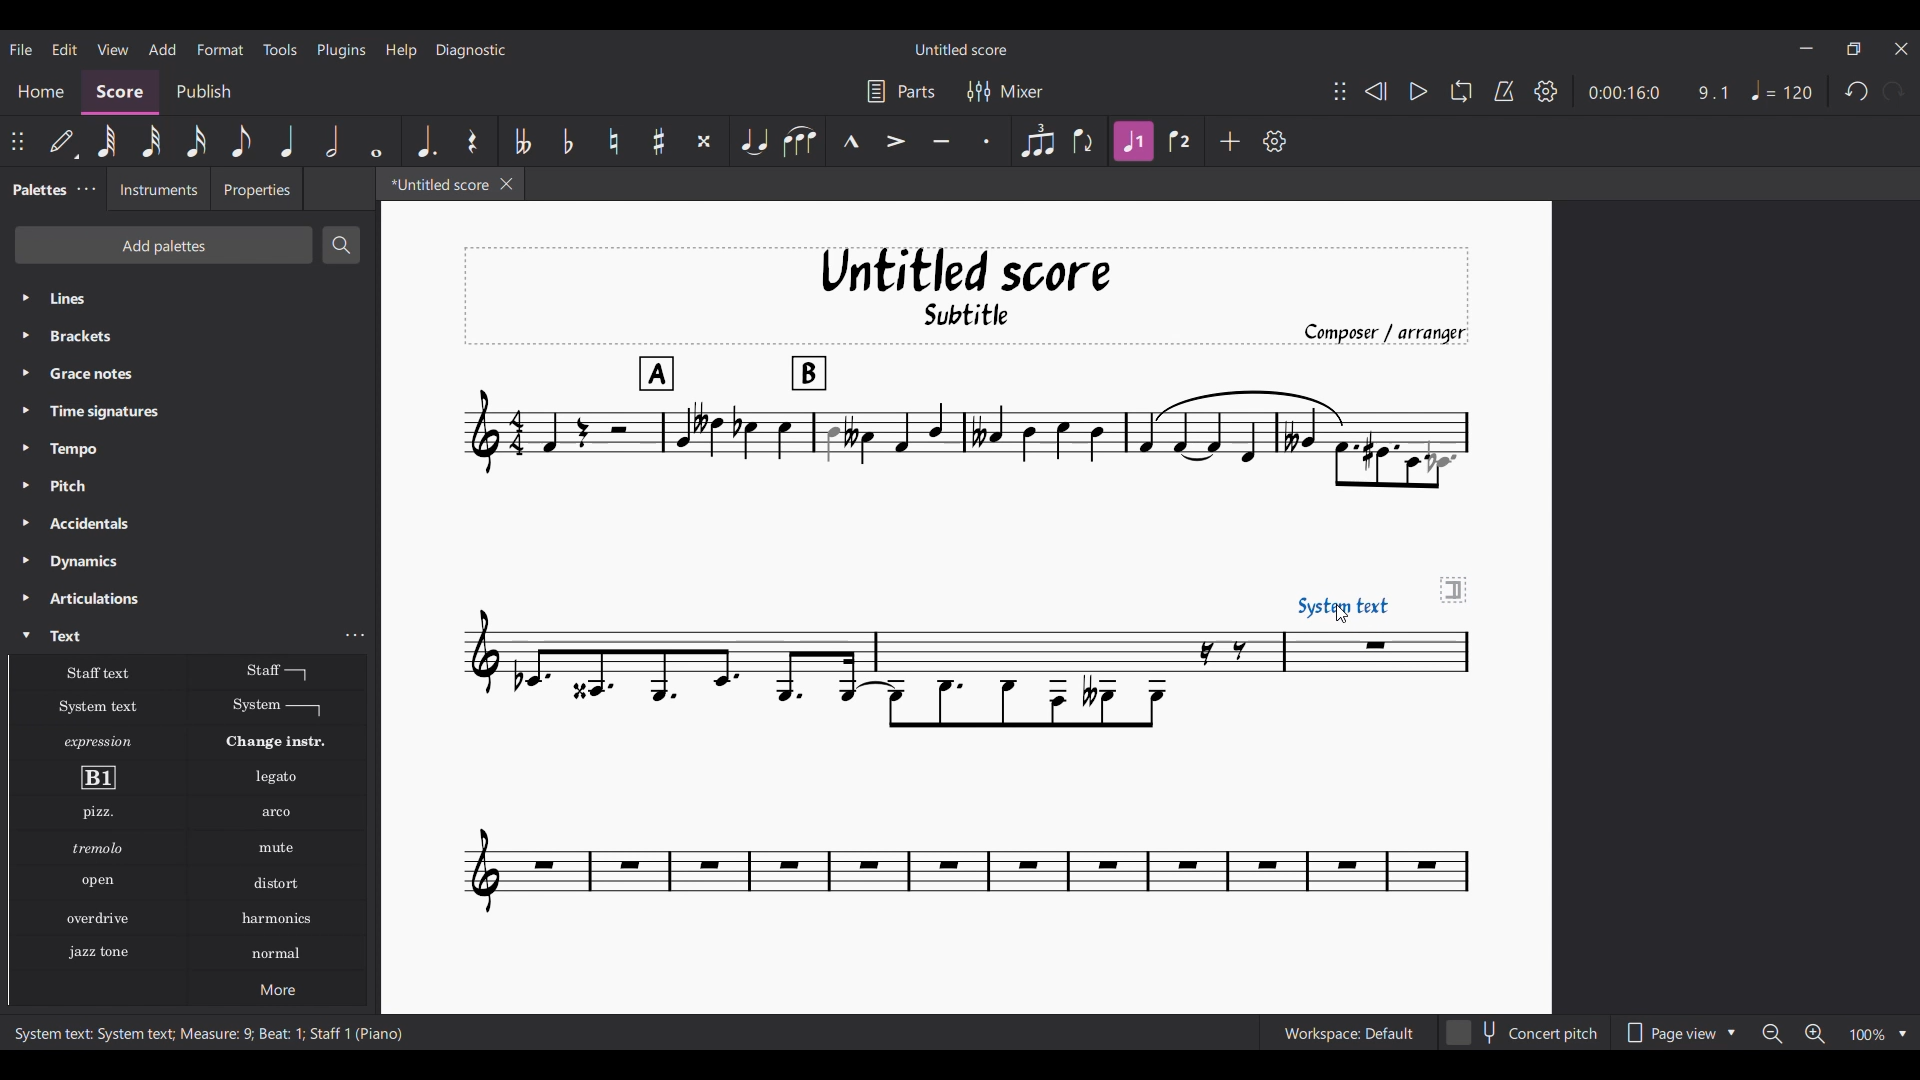 This screenshot has width=1920, height=1080. Describe the element at coordinates (98, 742) in the screenshot. I see `Expression text` at that location.